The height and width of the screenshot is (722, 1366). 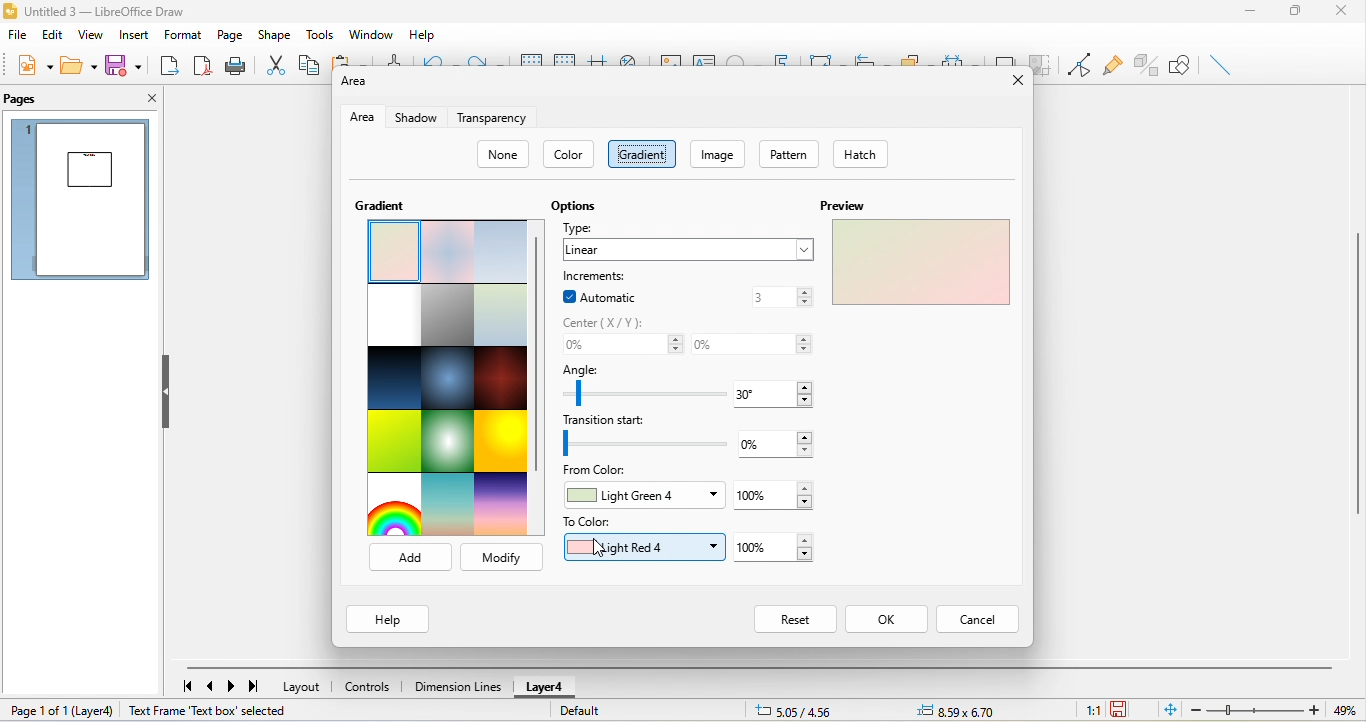 I want to click on zoom, so click(x=1277, y=709).